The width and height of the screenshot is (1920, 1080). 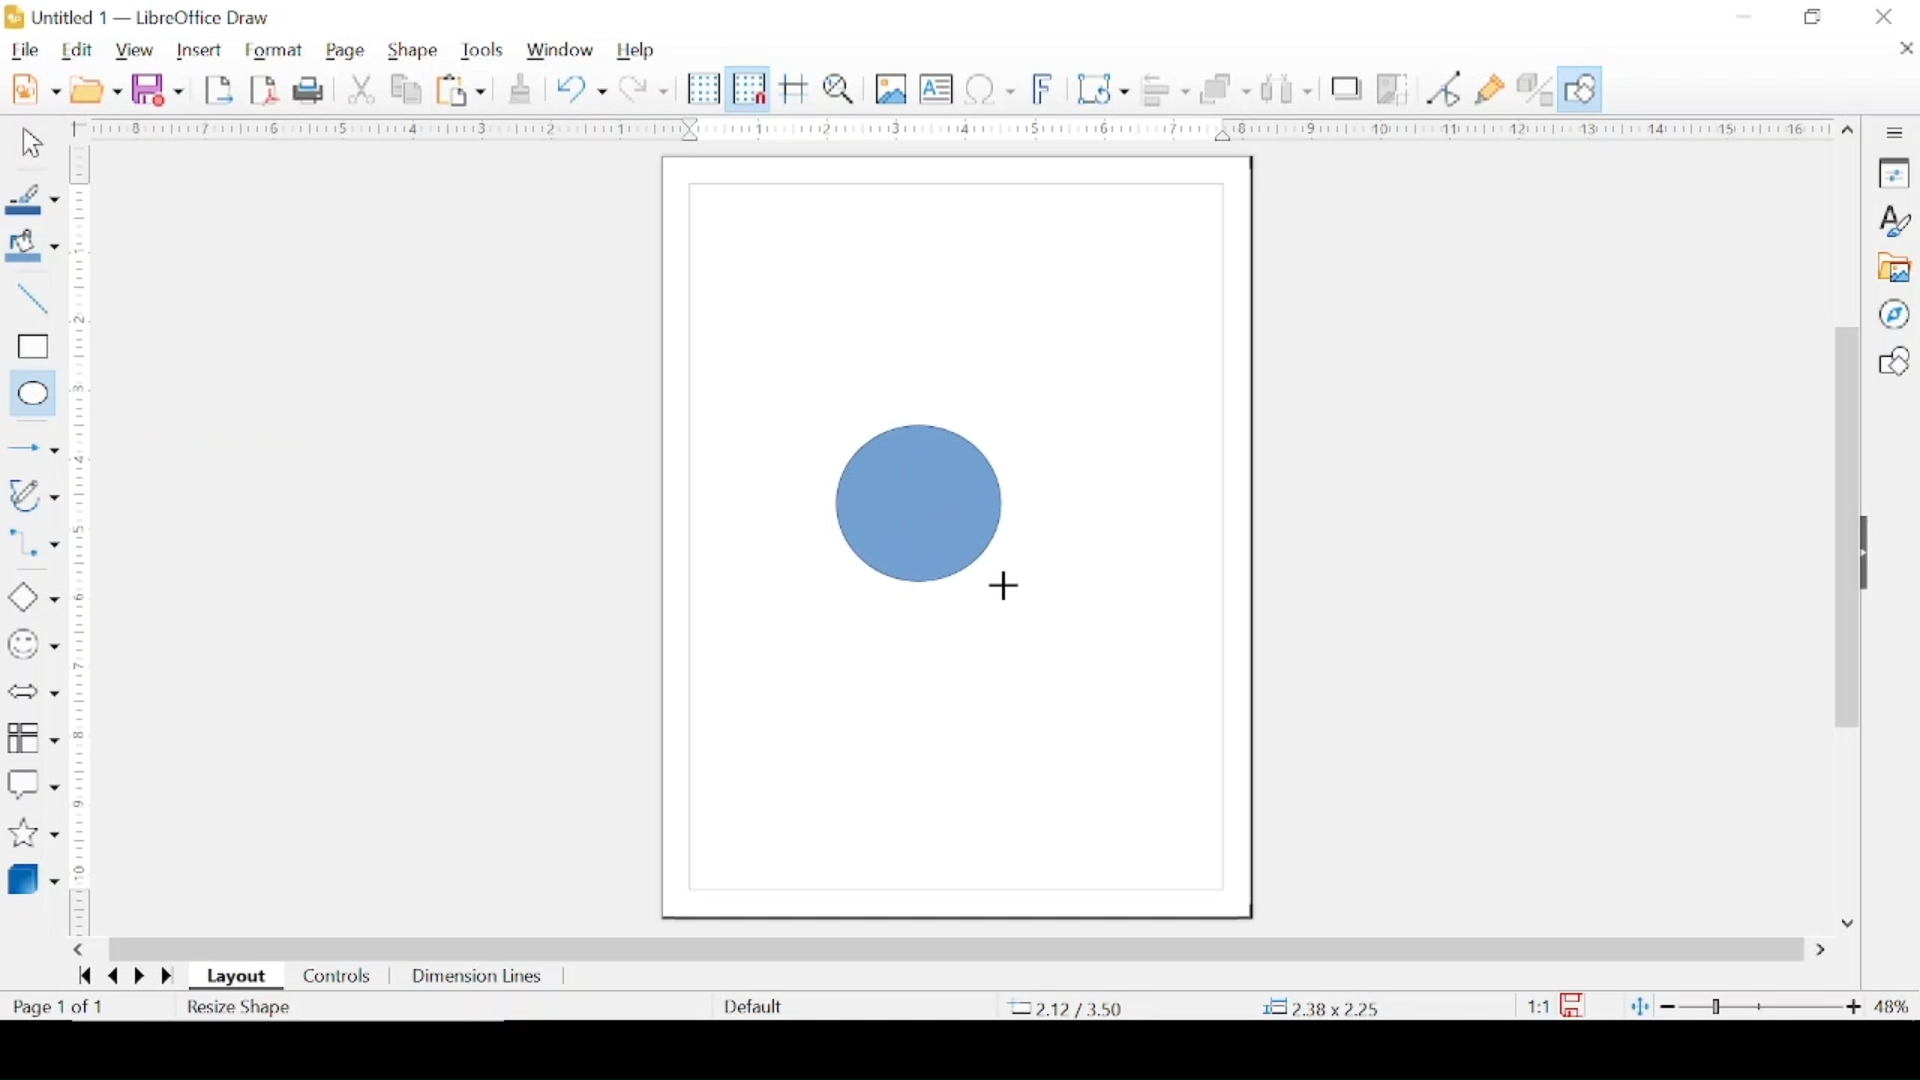 What do you see at coordinates (237, 979) in the screenshot?
I see `layout` at bounding box center [237, 979].